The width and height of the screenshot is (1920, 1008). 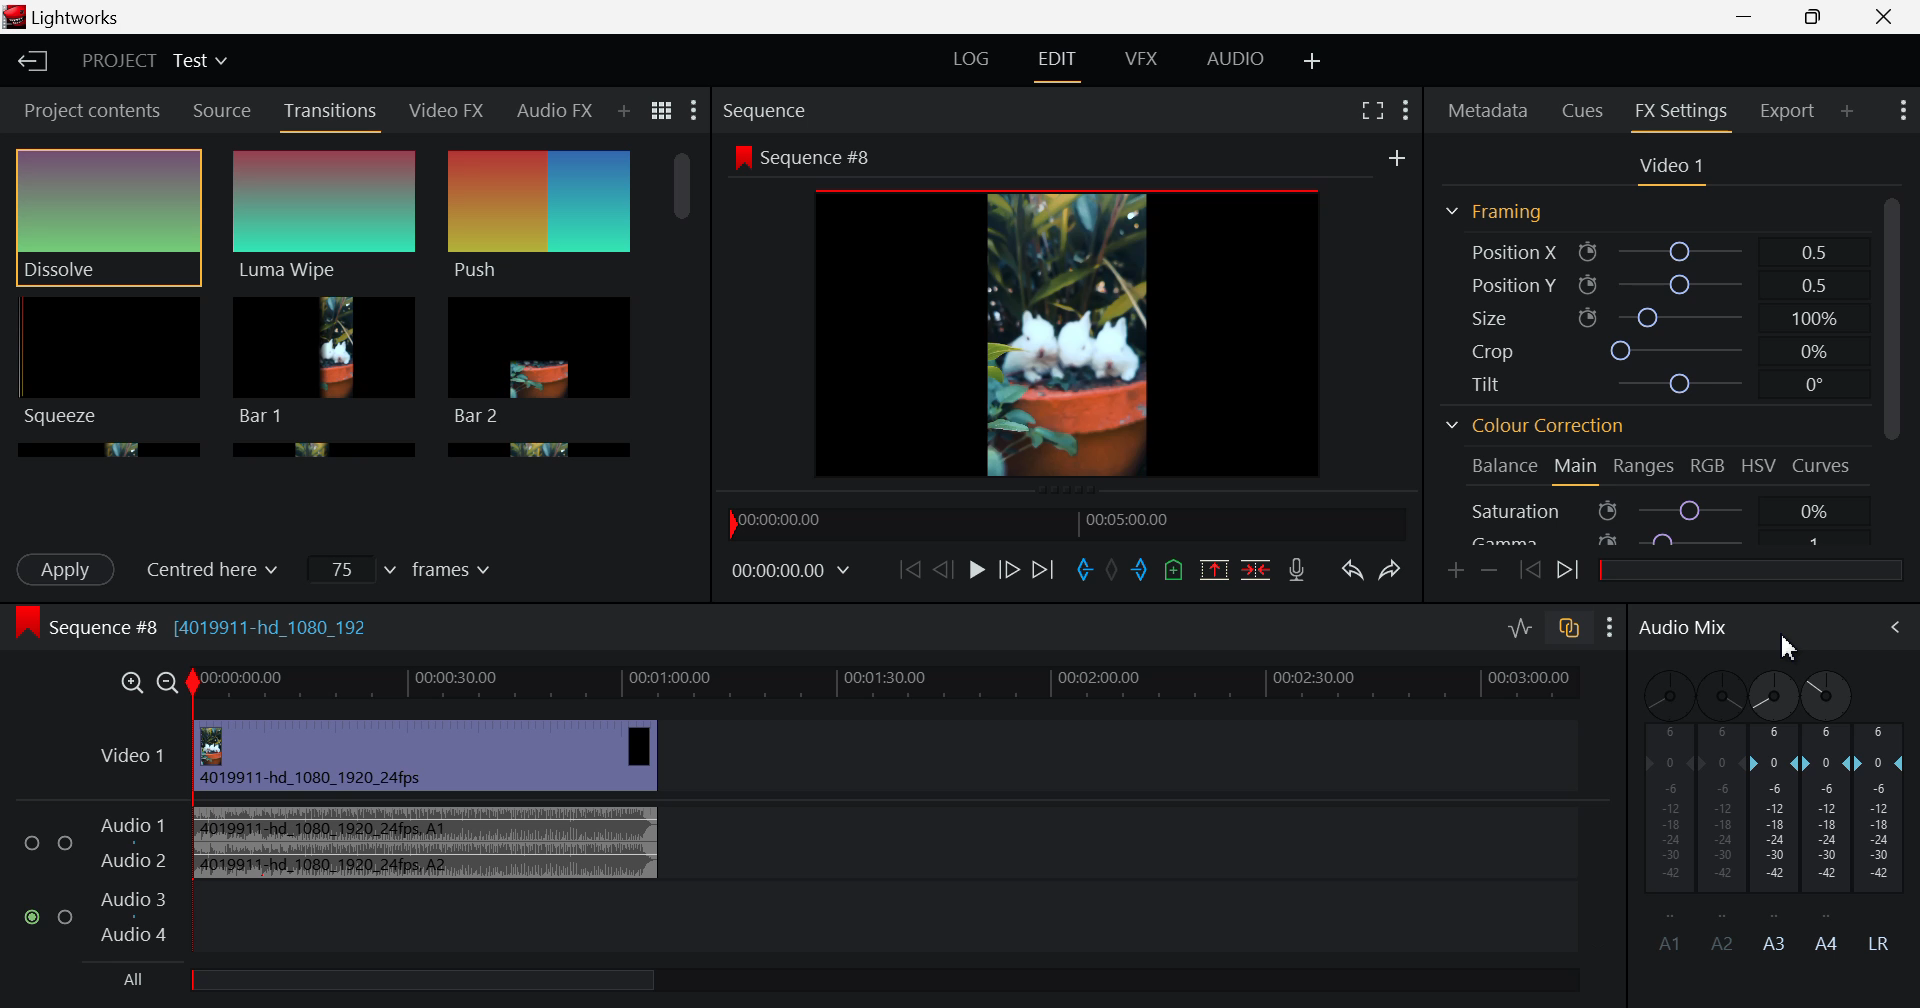 I want to click on Undo, so click(x=1354, y=572).